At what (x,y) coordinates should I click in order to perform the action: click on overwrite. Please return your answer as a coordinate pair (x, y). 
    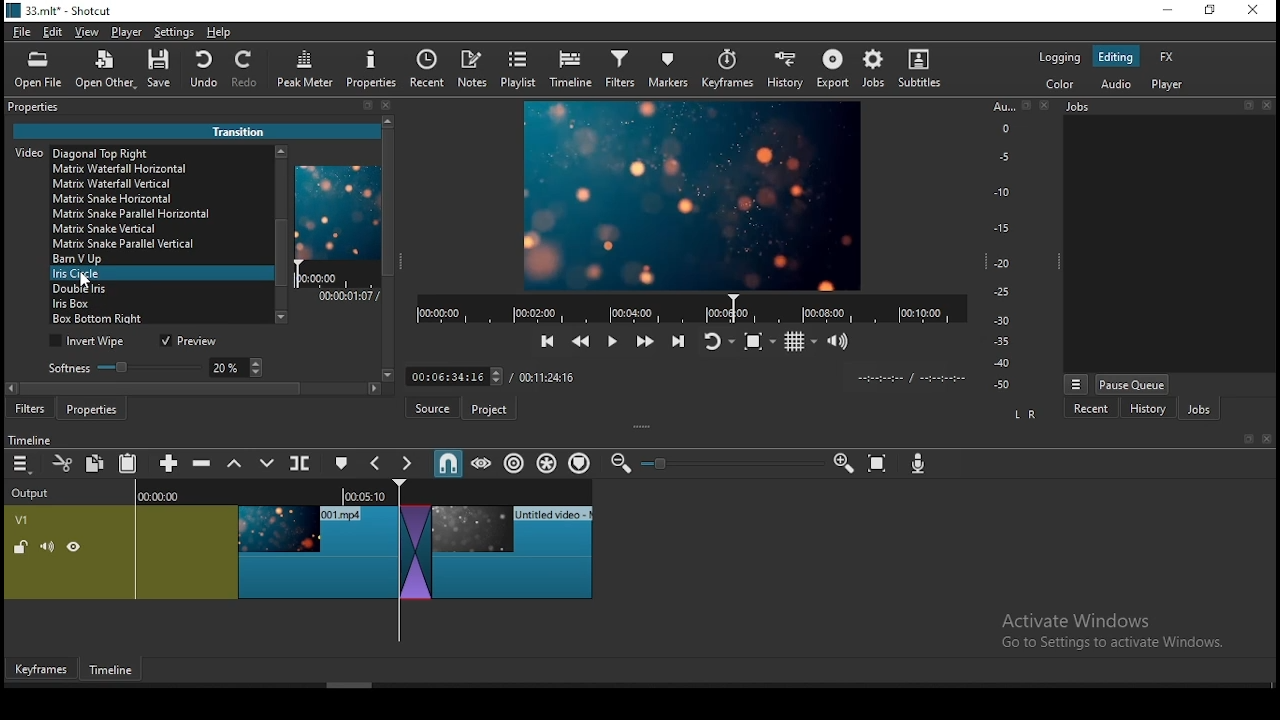
    Looking at the image, I should click on (267, 464).